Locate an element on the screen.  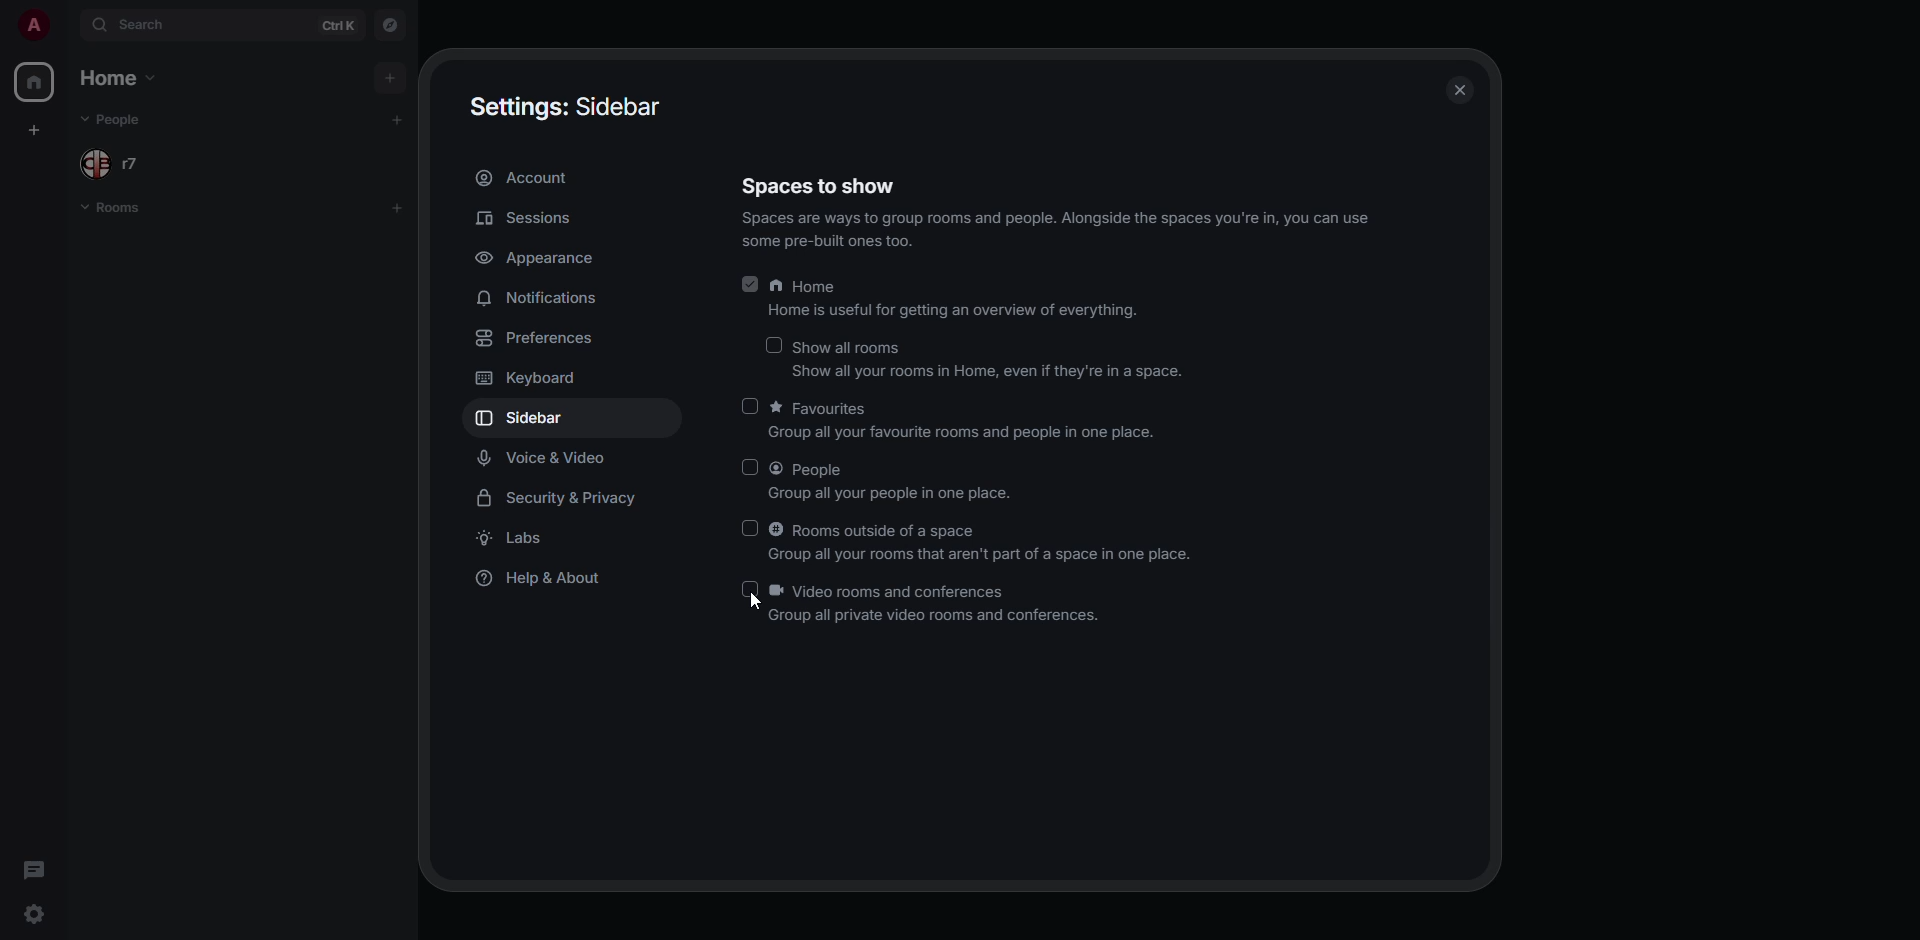
home is located at coordinates (36, 82).